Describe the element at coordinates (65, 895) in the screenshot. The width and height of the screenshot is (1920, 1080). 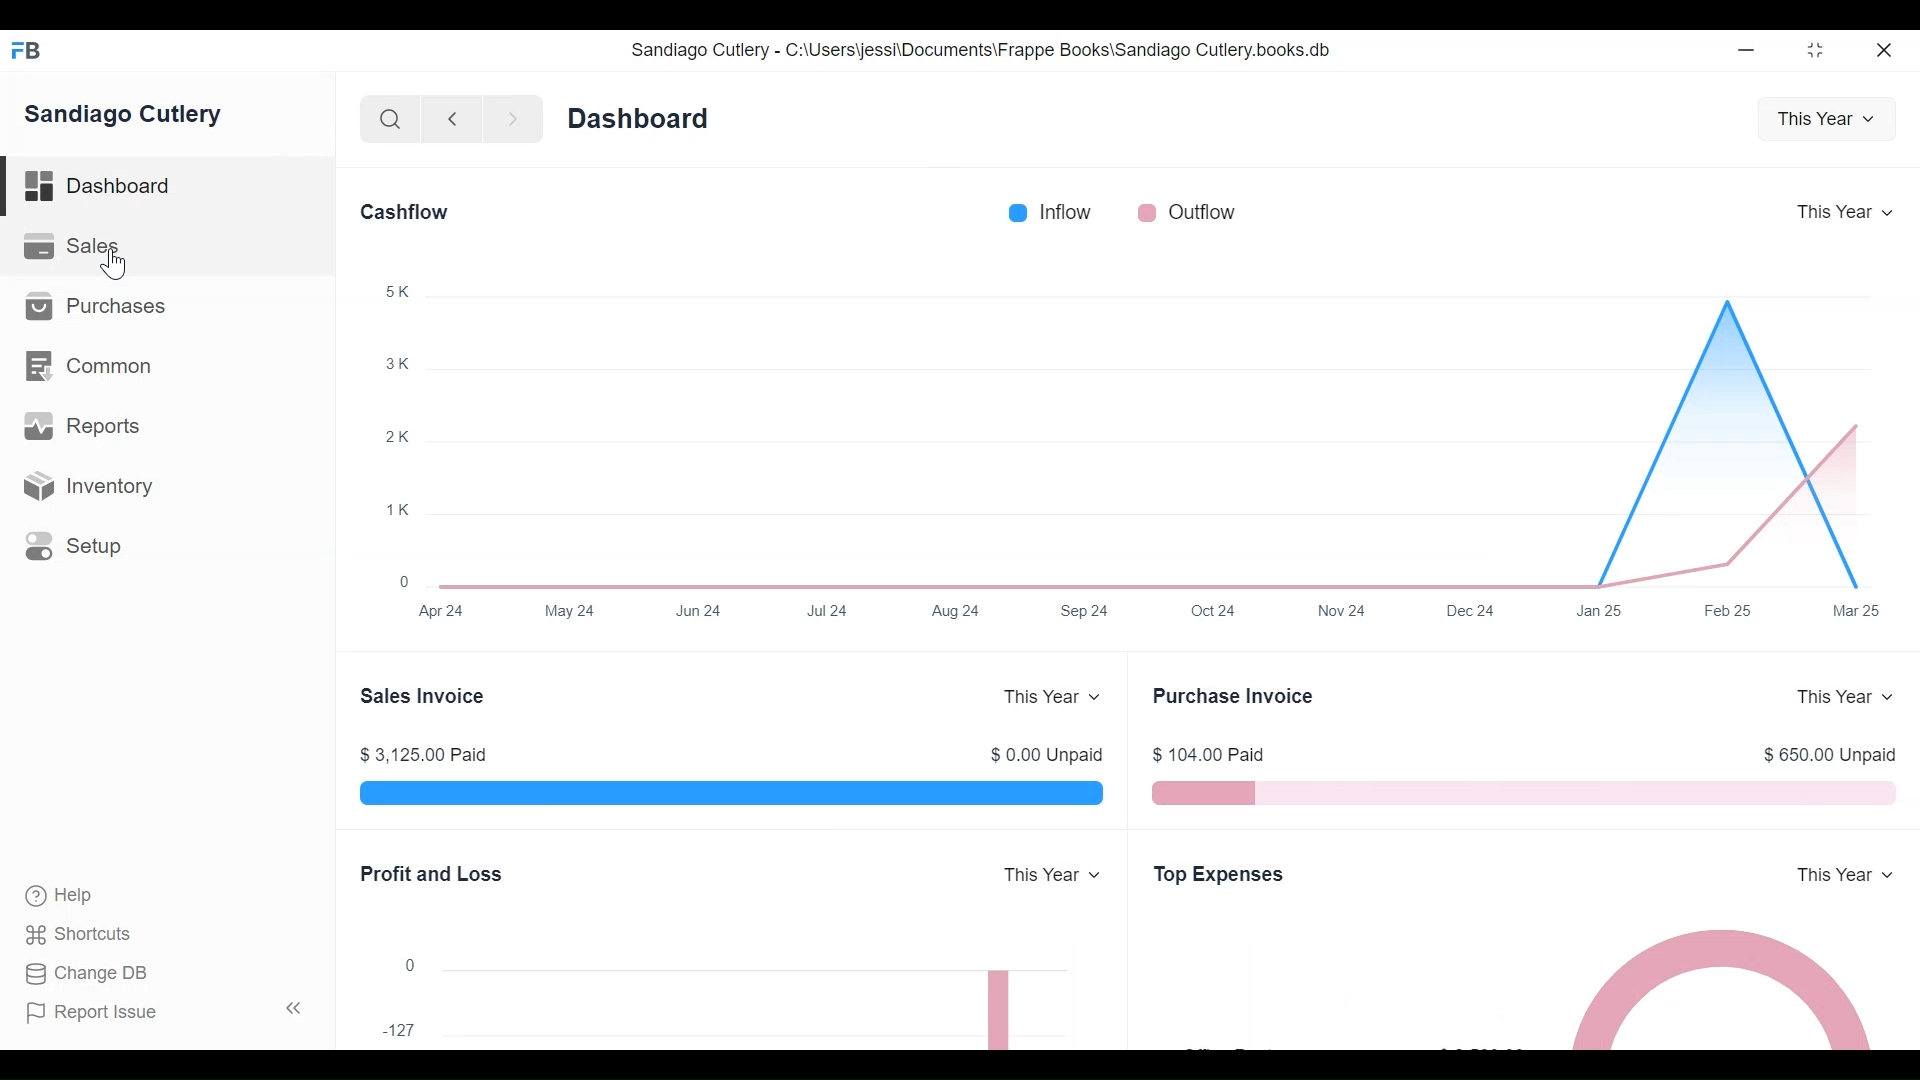
I see `Help` at that location.